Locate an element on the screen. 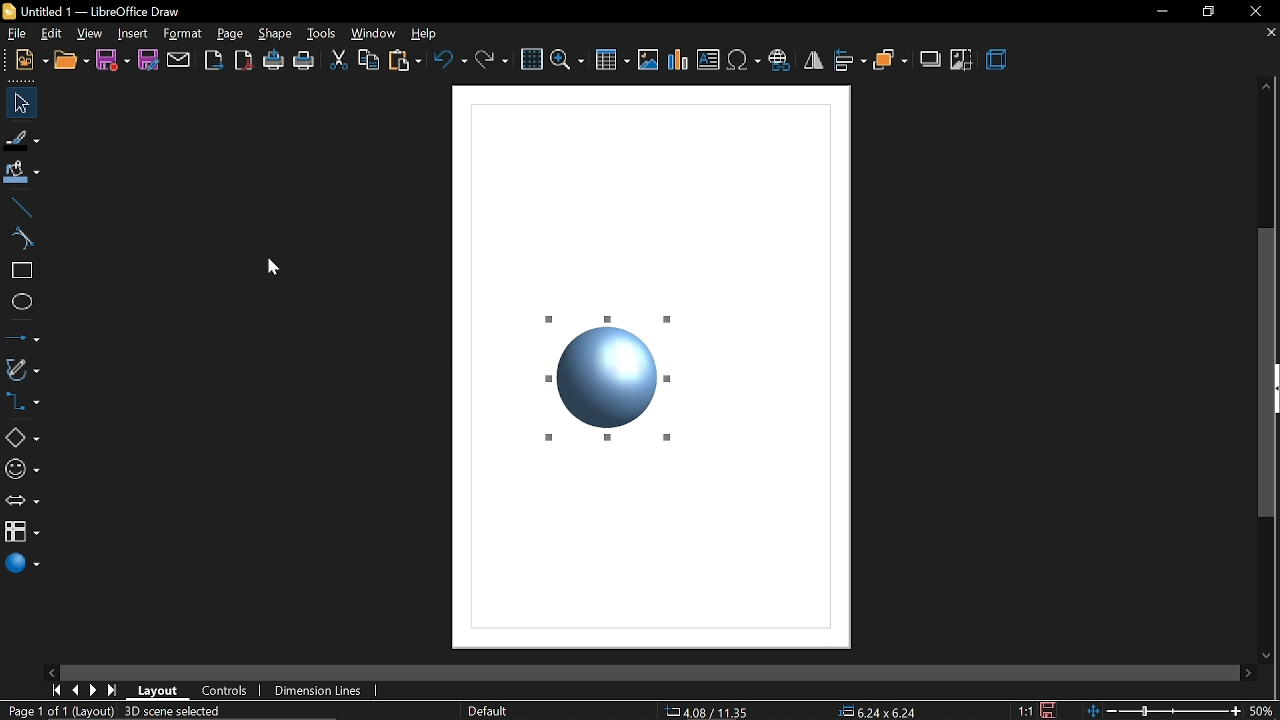 The image size is (1280, 720). Canvas is located at coordinates (649, 562).